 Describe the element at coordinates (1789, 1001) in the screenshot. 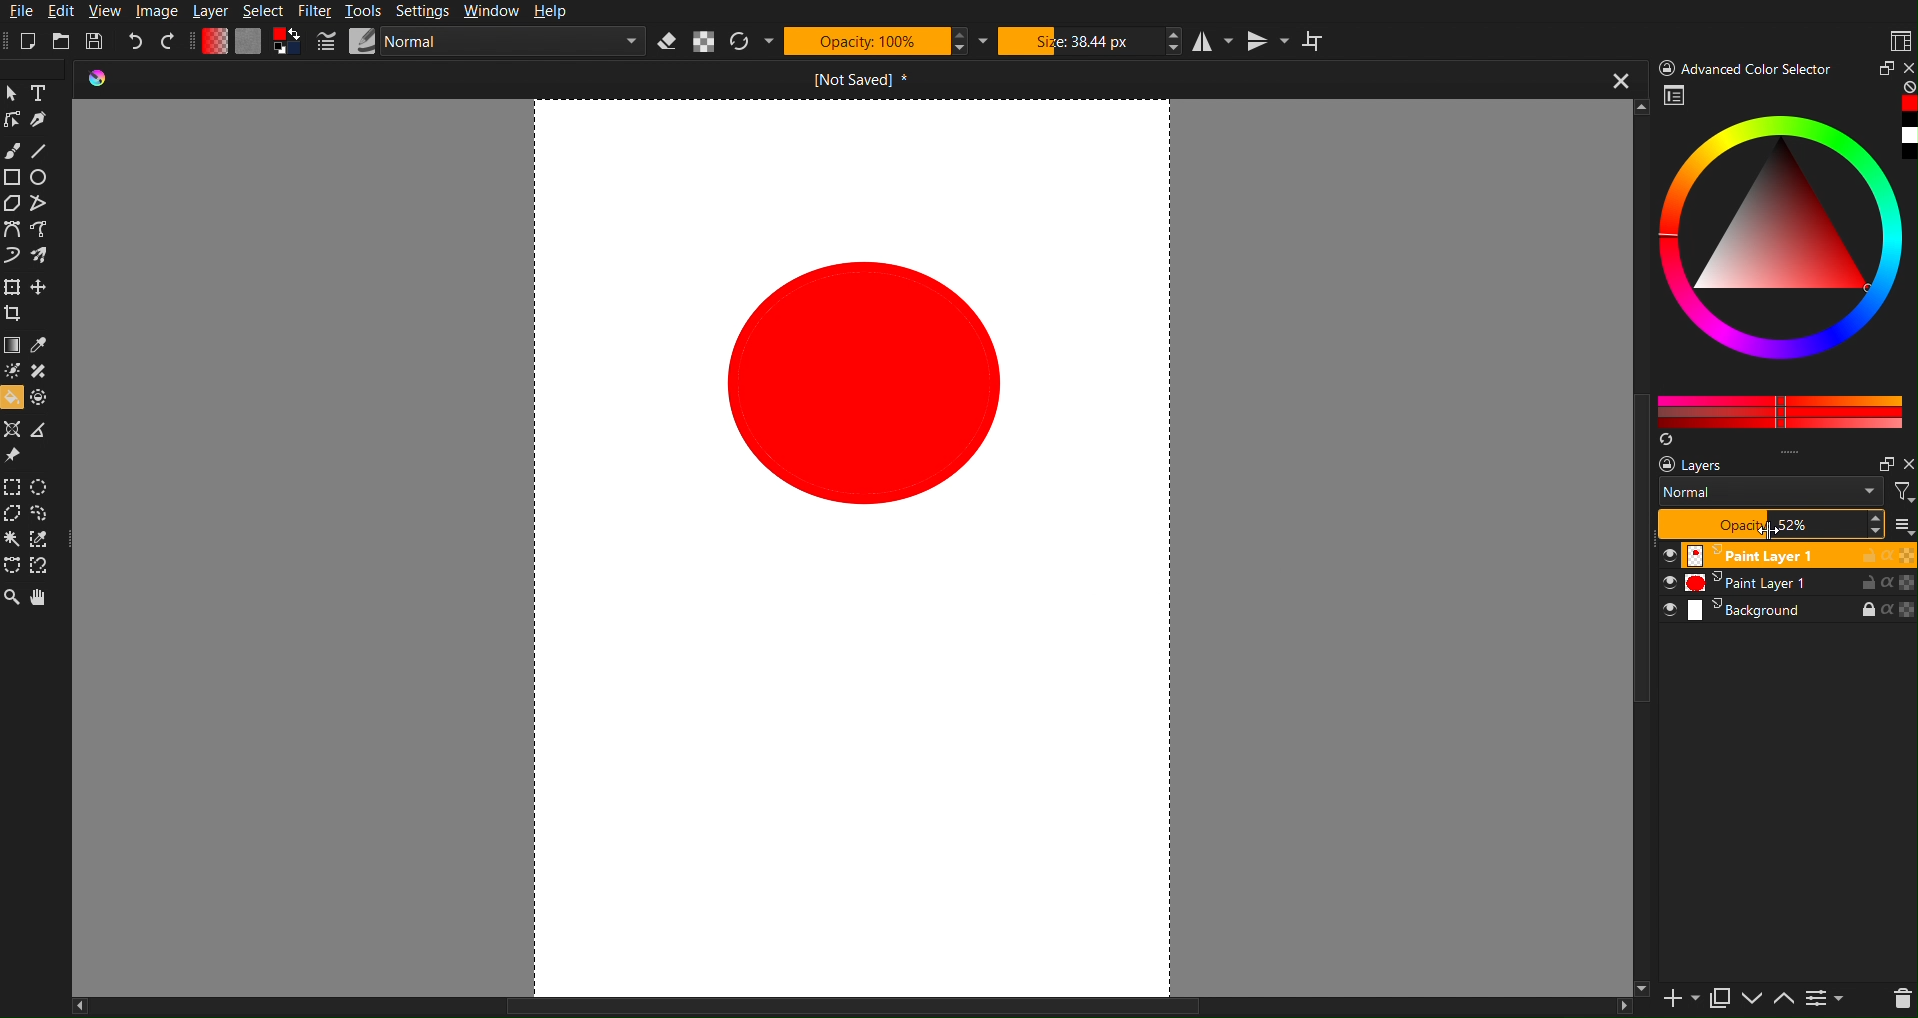

I see `Move Down` at that location.